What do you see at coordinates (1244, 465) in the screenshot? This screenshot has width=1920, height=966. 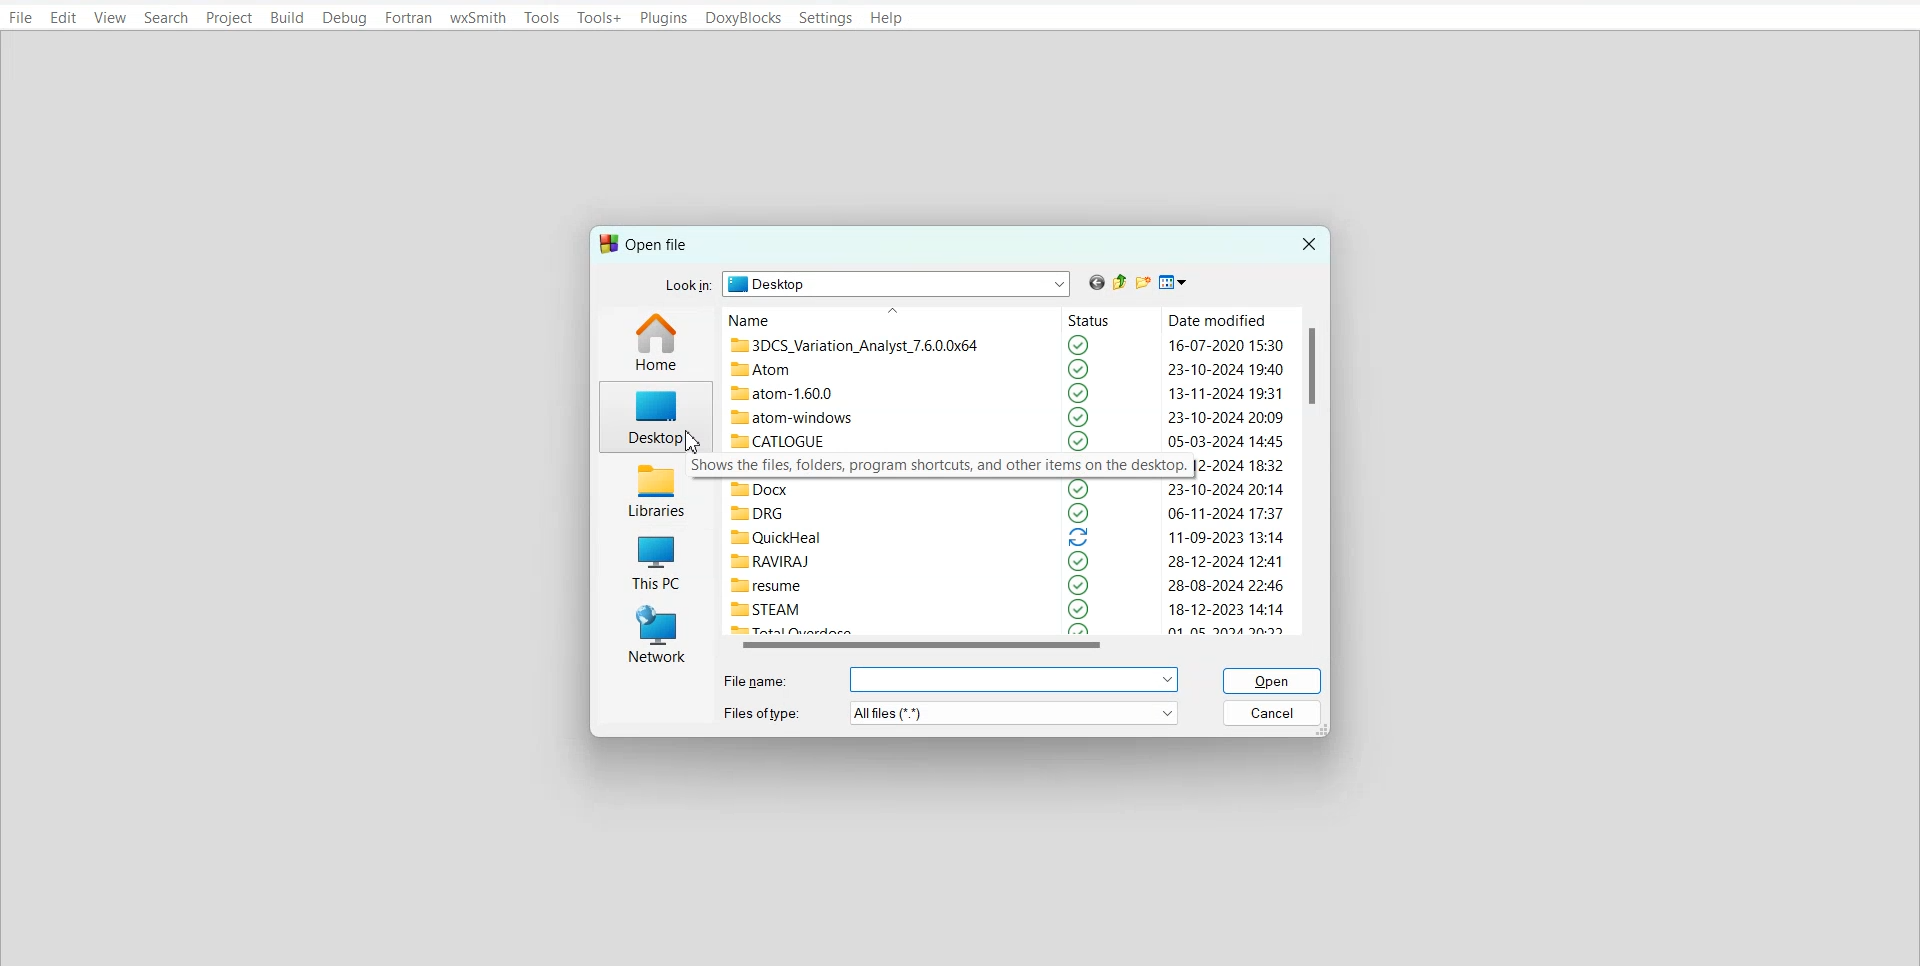 I see `2-2024 18:32` at bounding box center [1244, 465].